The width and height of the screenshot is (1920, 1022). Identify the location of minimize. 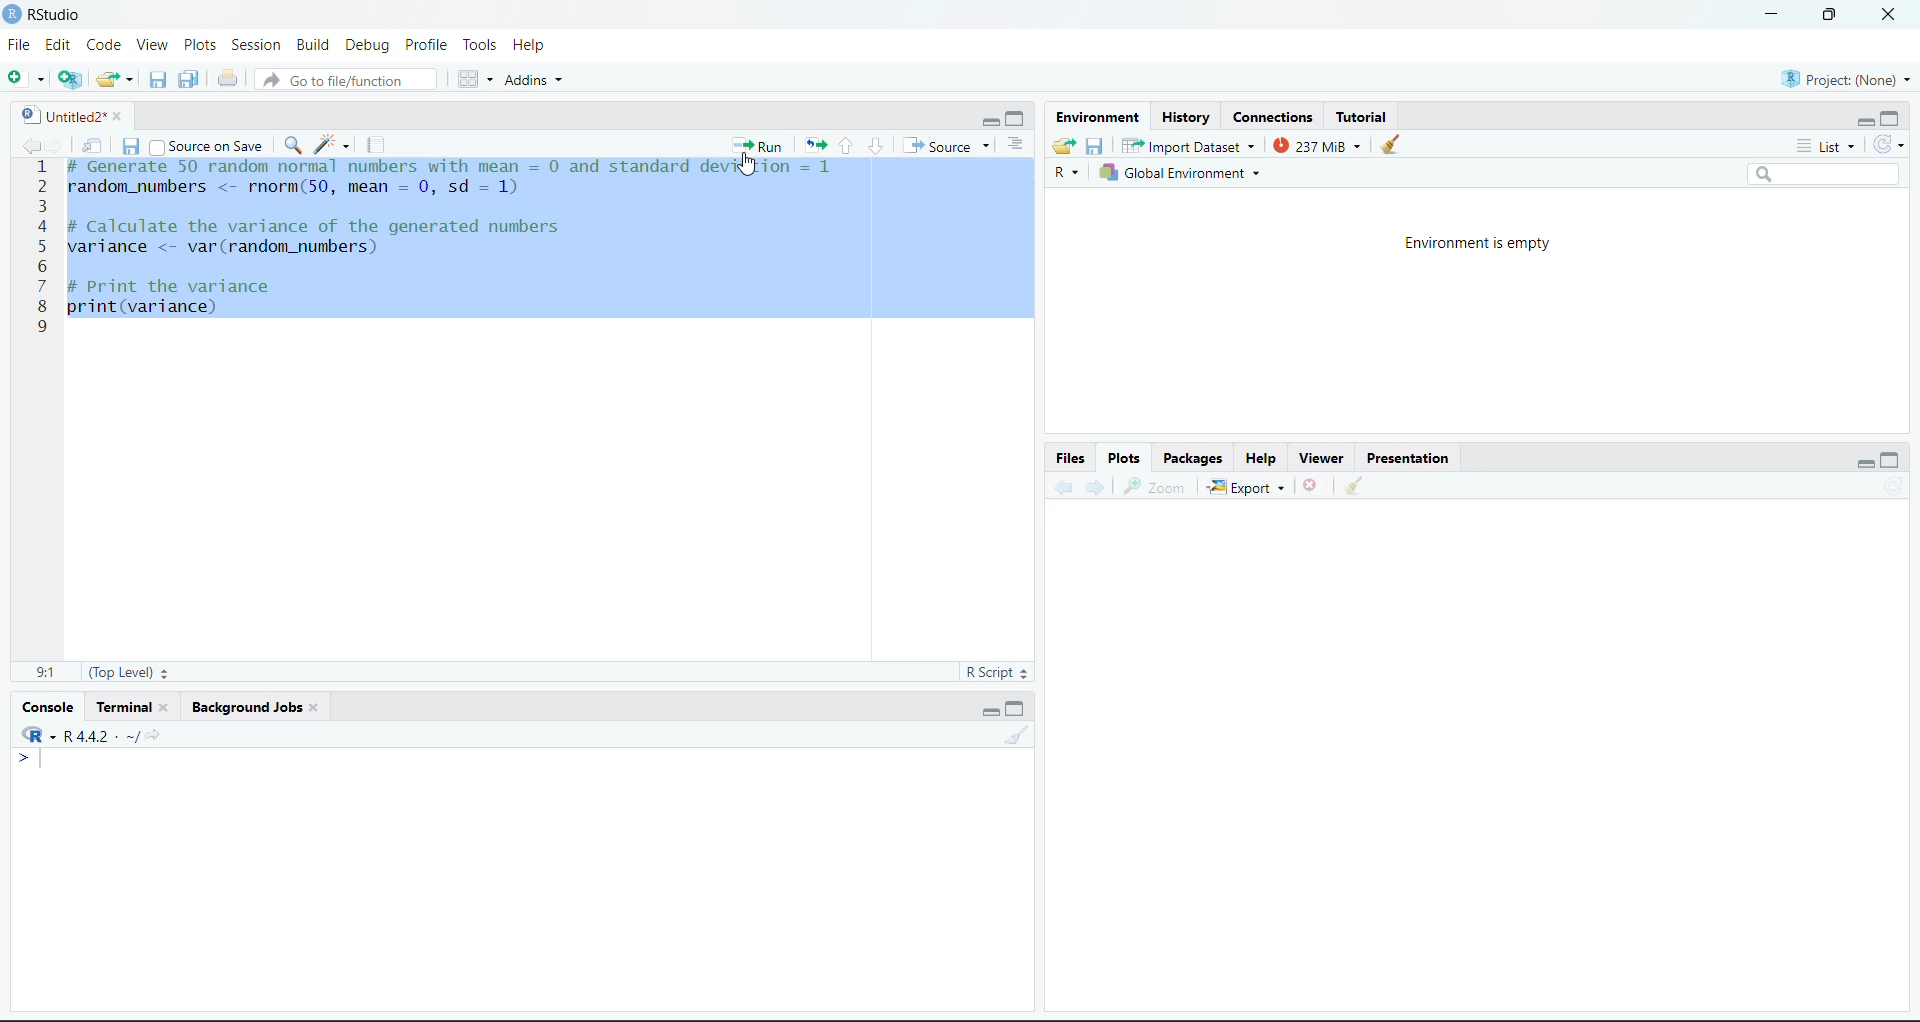
(988, 121).